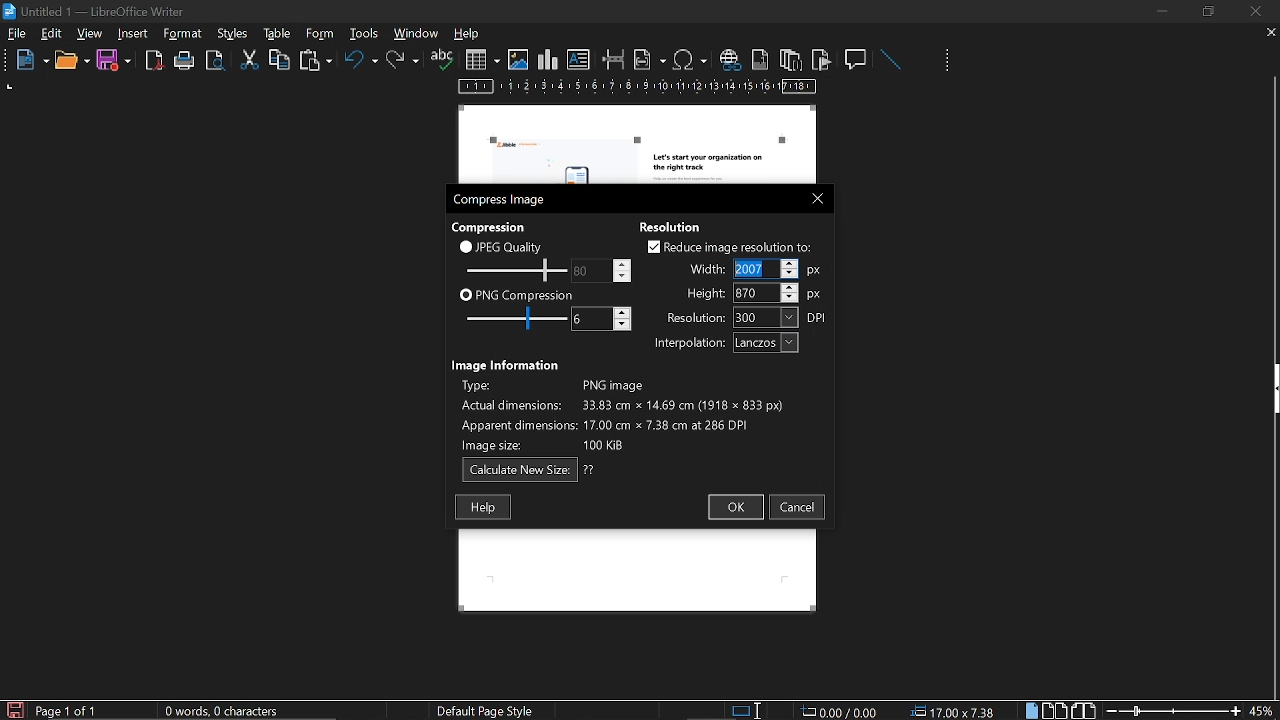 This screenshot has height=720, width=1280. I want to click on image info, so click(622, 412).